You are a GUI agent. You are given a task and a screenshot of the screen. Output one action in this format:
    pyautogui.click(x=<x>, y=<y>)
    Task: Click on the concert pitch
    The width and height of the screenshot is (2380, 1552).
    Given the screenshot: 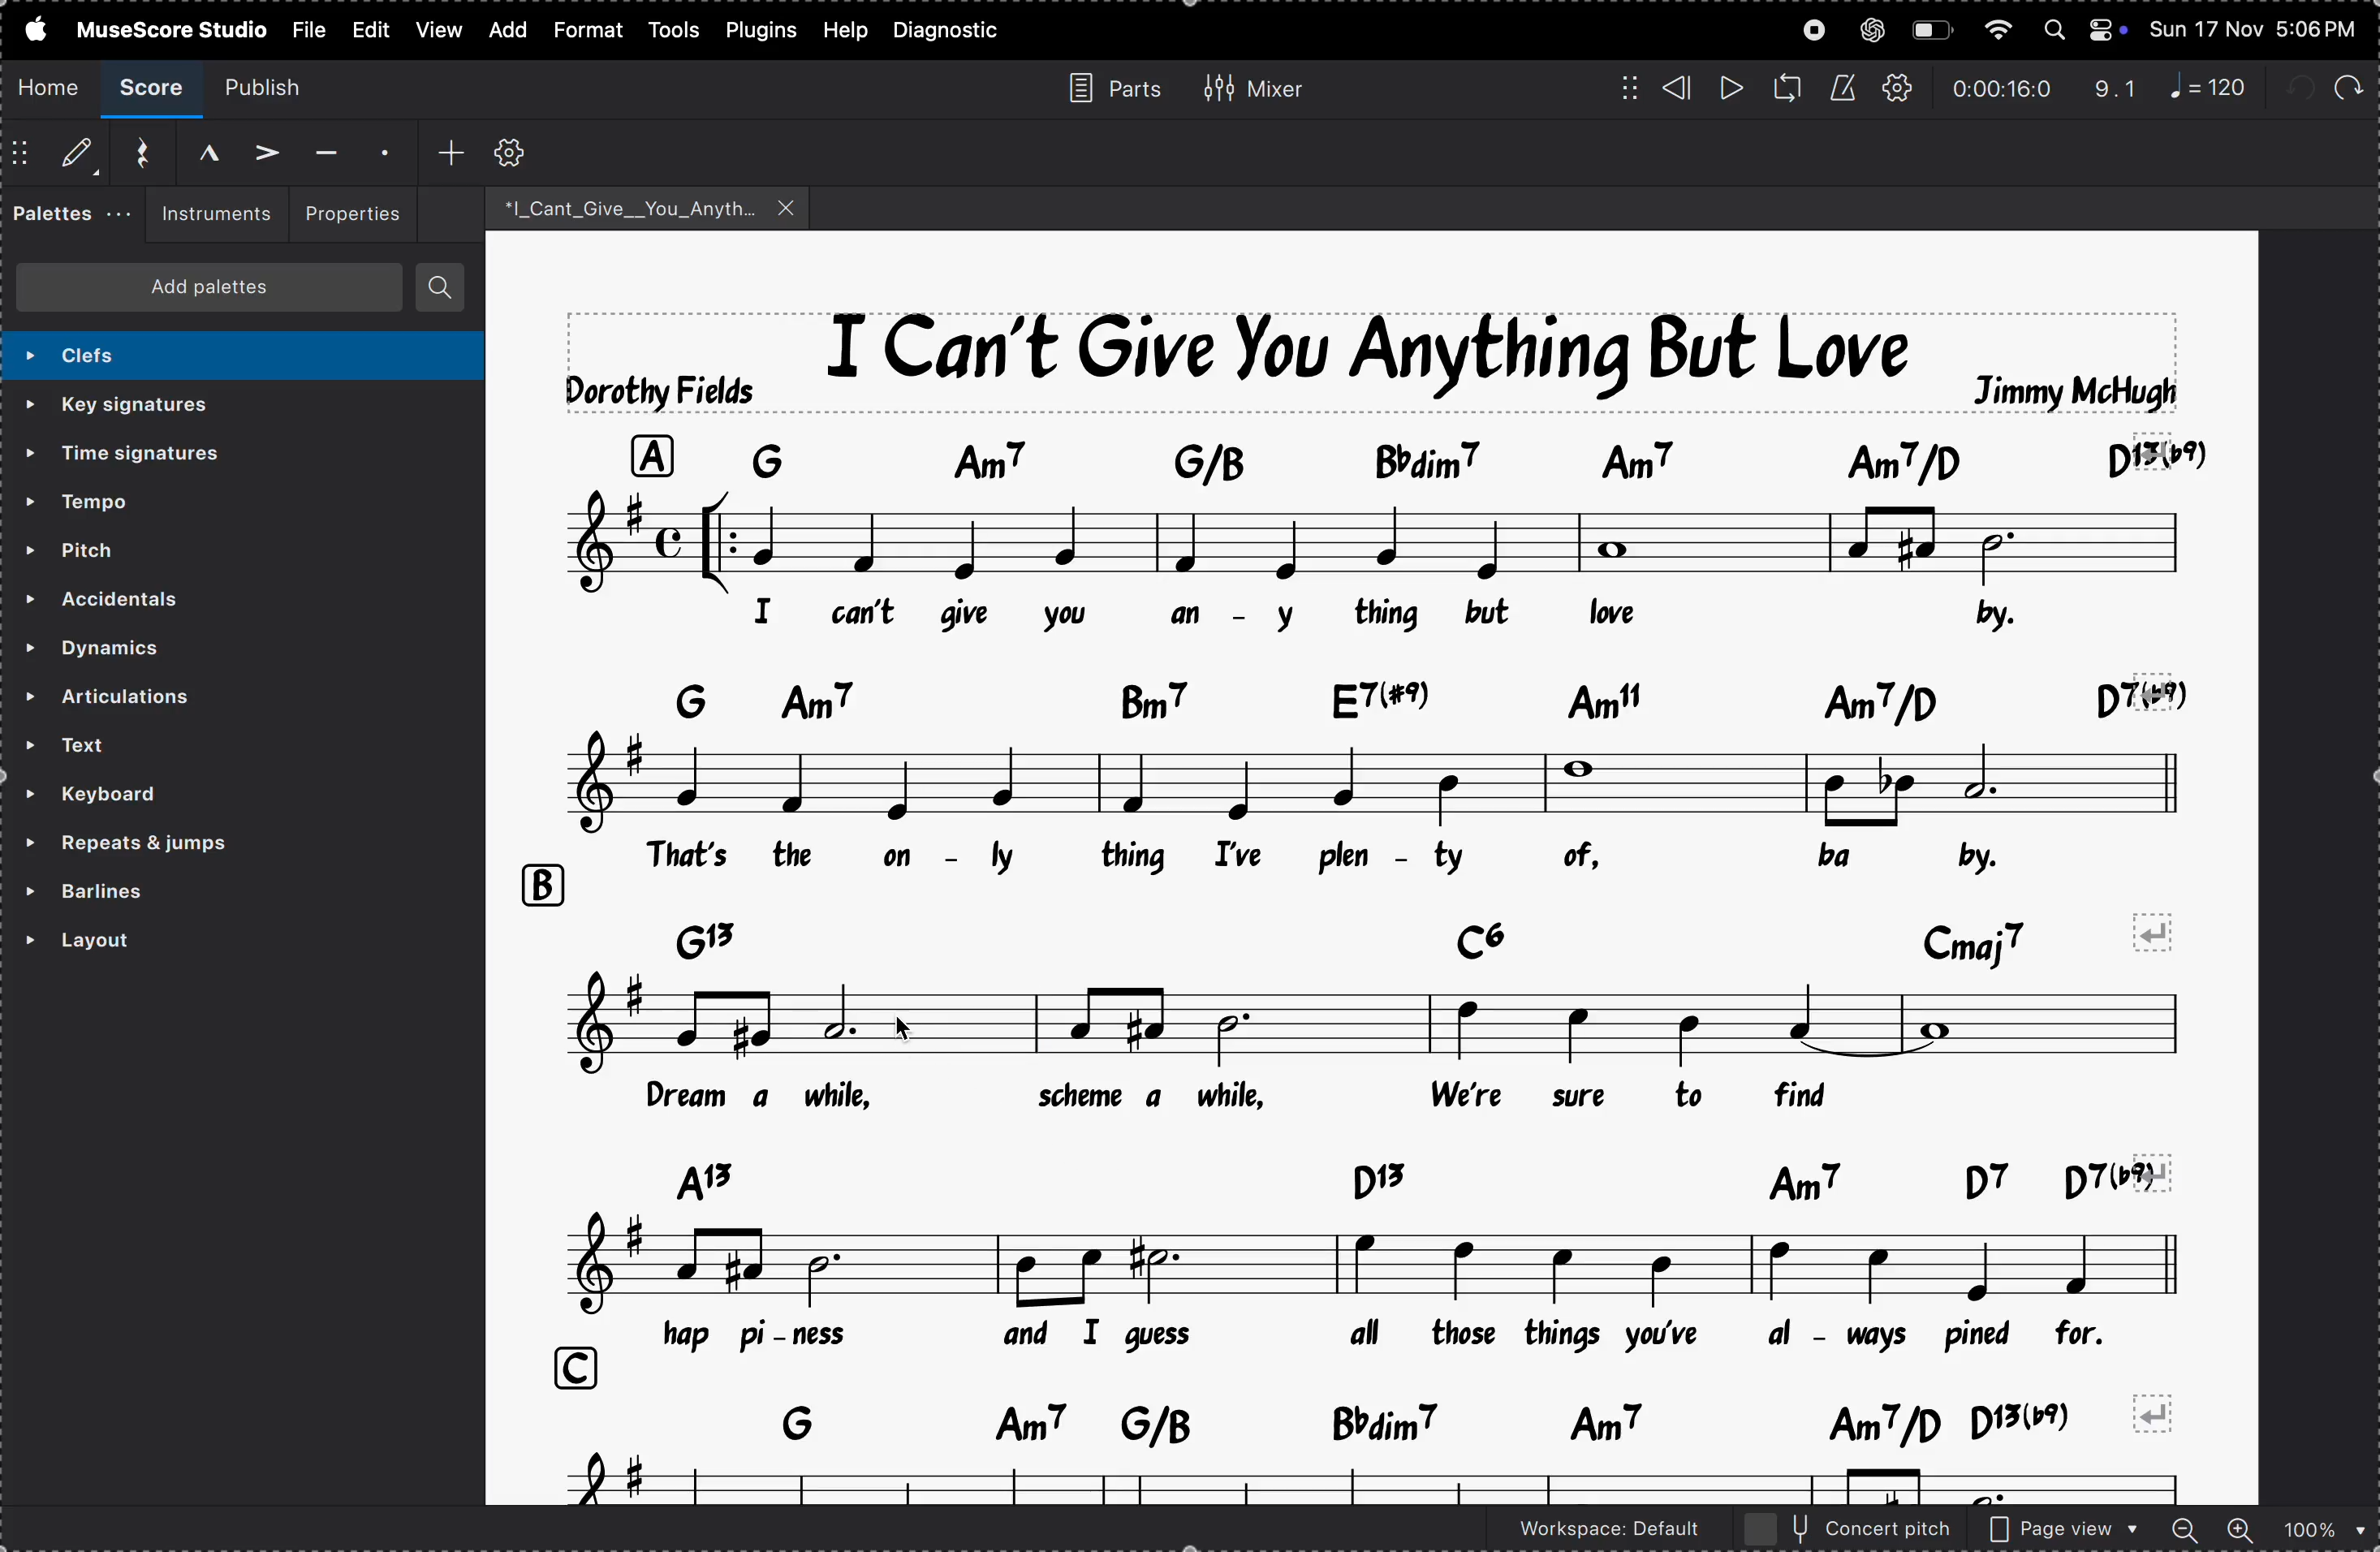 What is the action you would take?
    pyautogui.click(x=1849, y=1529)
    